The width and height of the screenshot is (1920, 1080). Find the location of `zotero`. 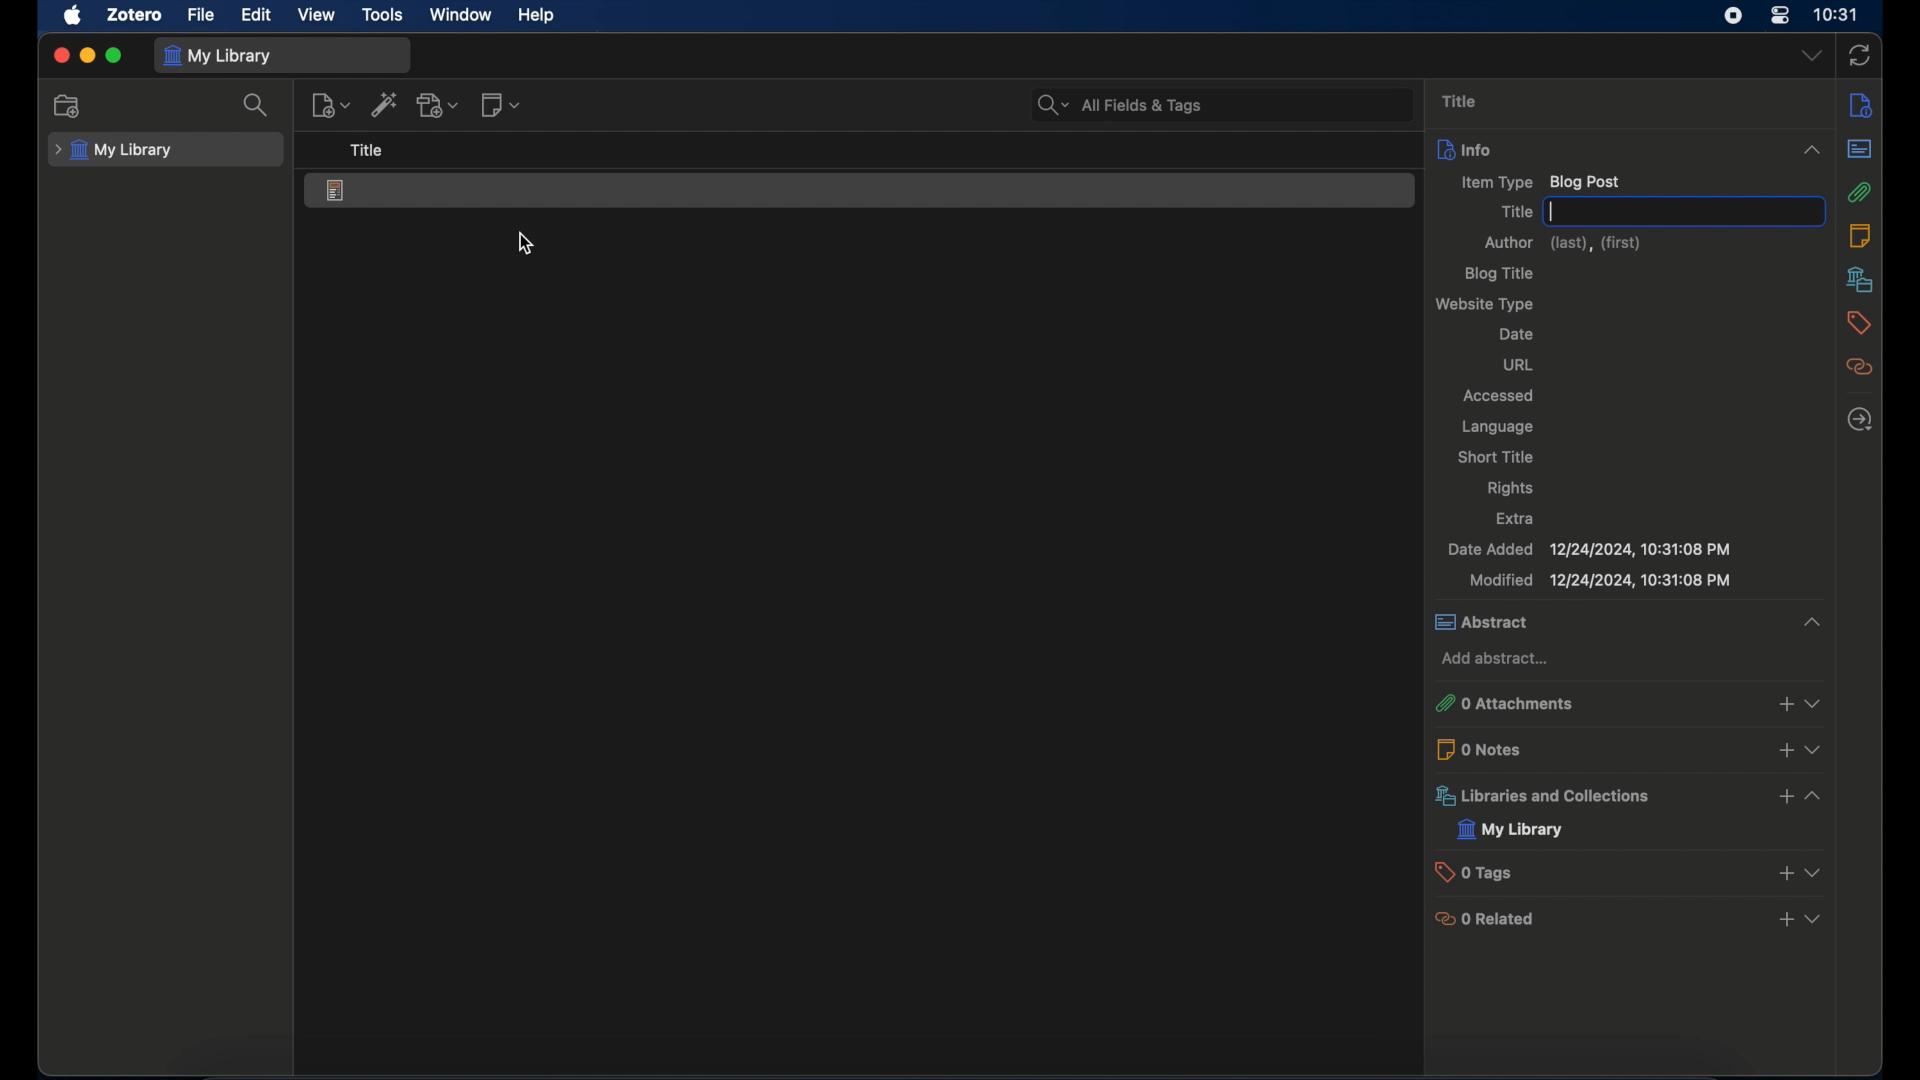

zotero is located at coordinates (134, 15).